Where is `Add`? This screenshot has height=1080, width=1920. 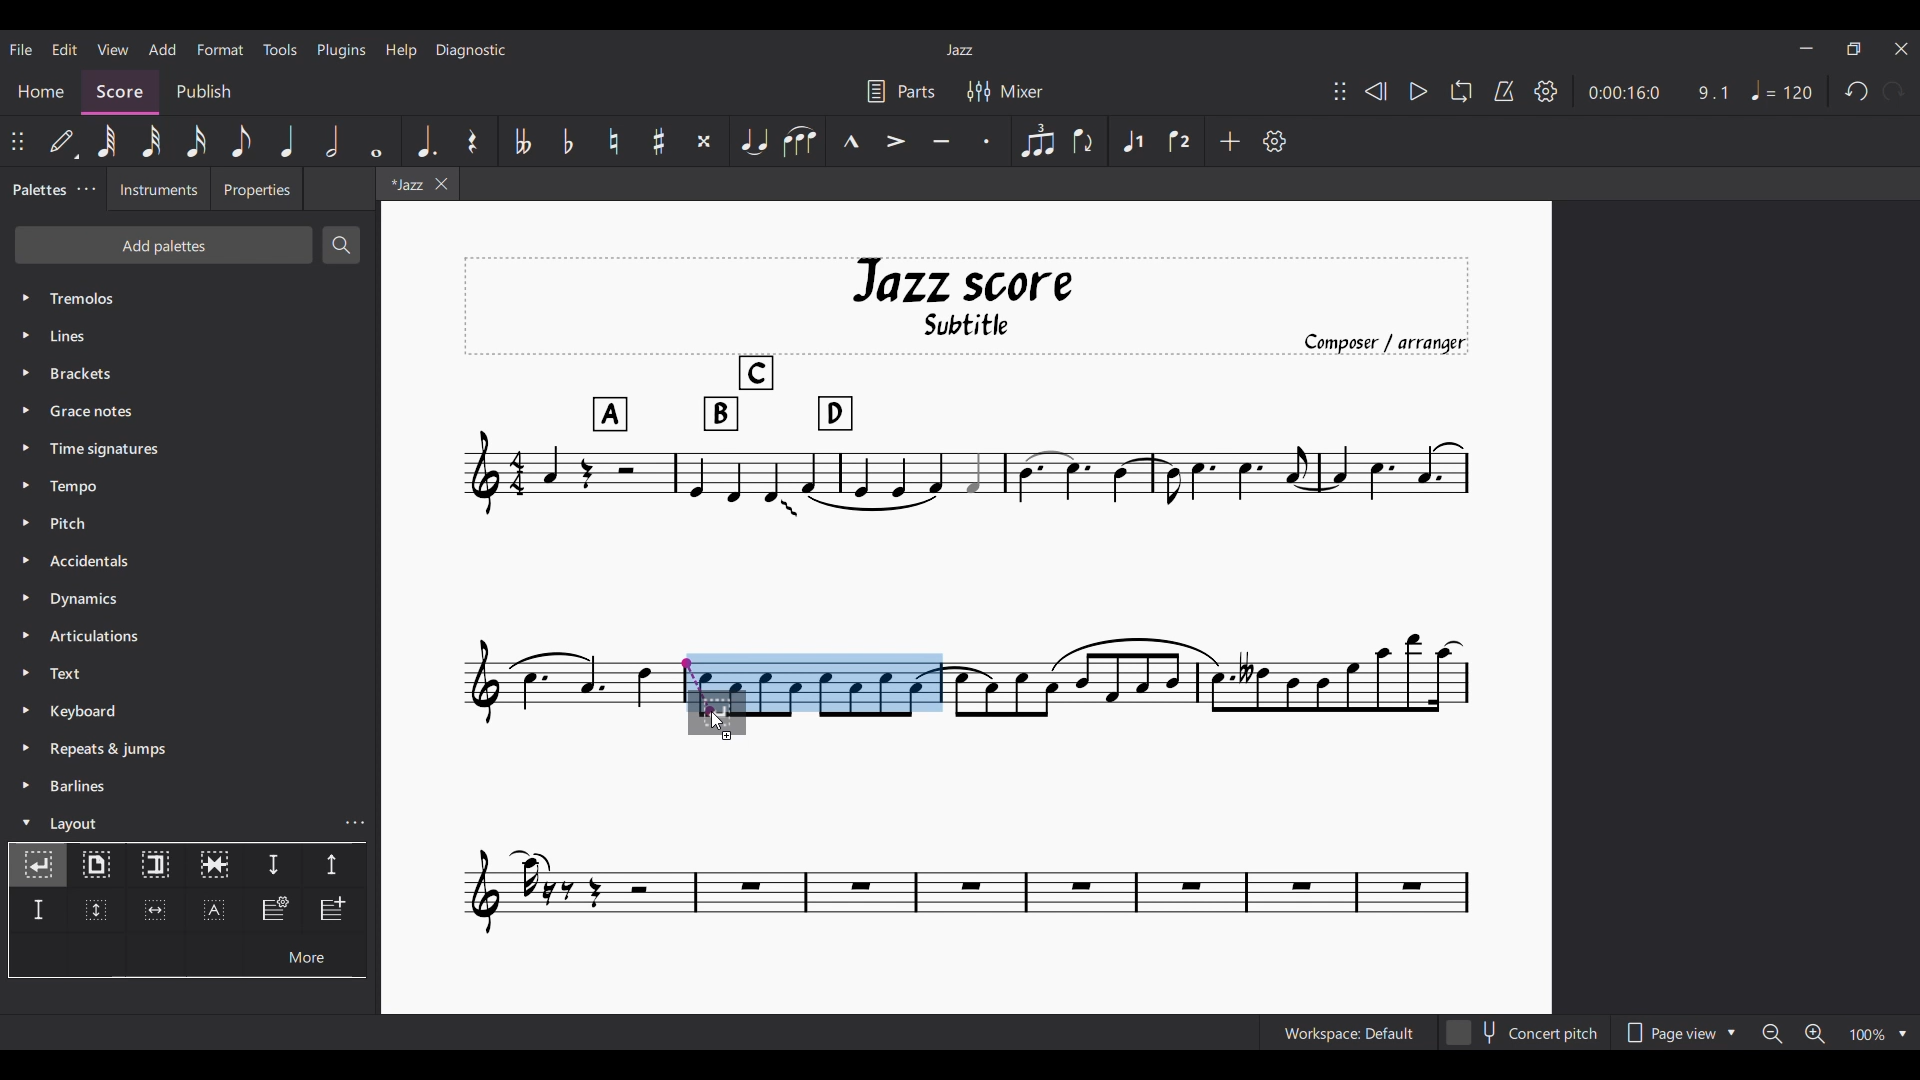 Add is located at coordinates (1229, 141).